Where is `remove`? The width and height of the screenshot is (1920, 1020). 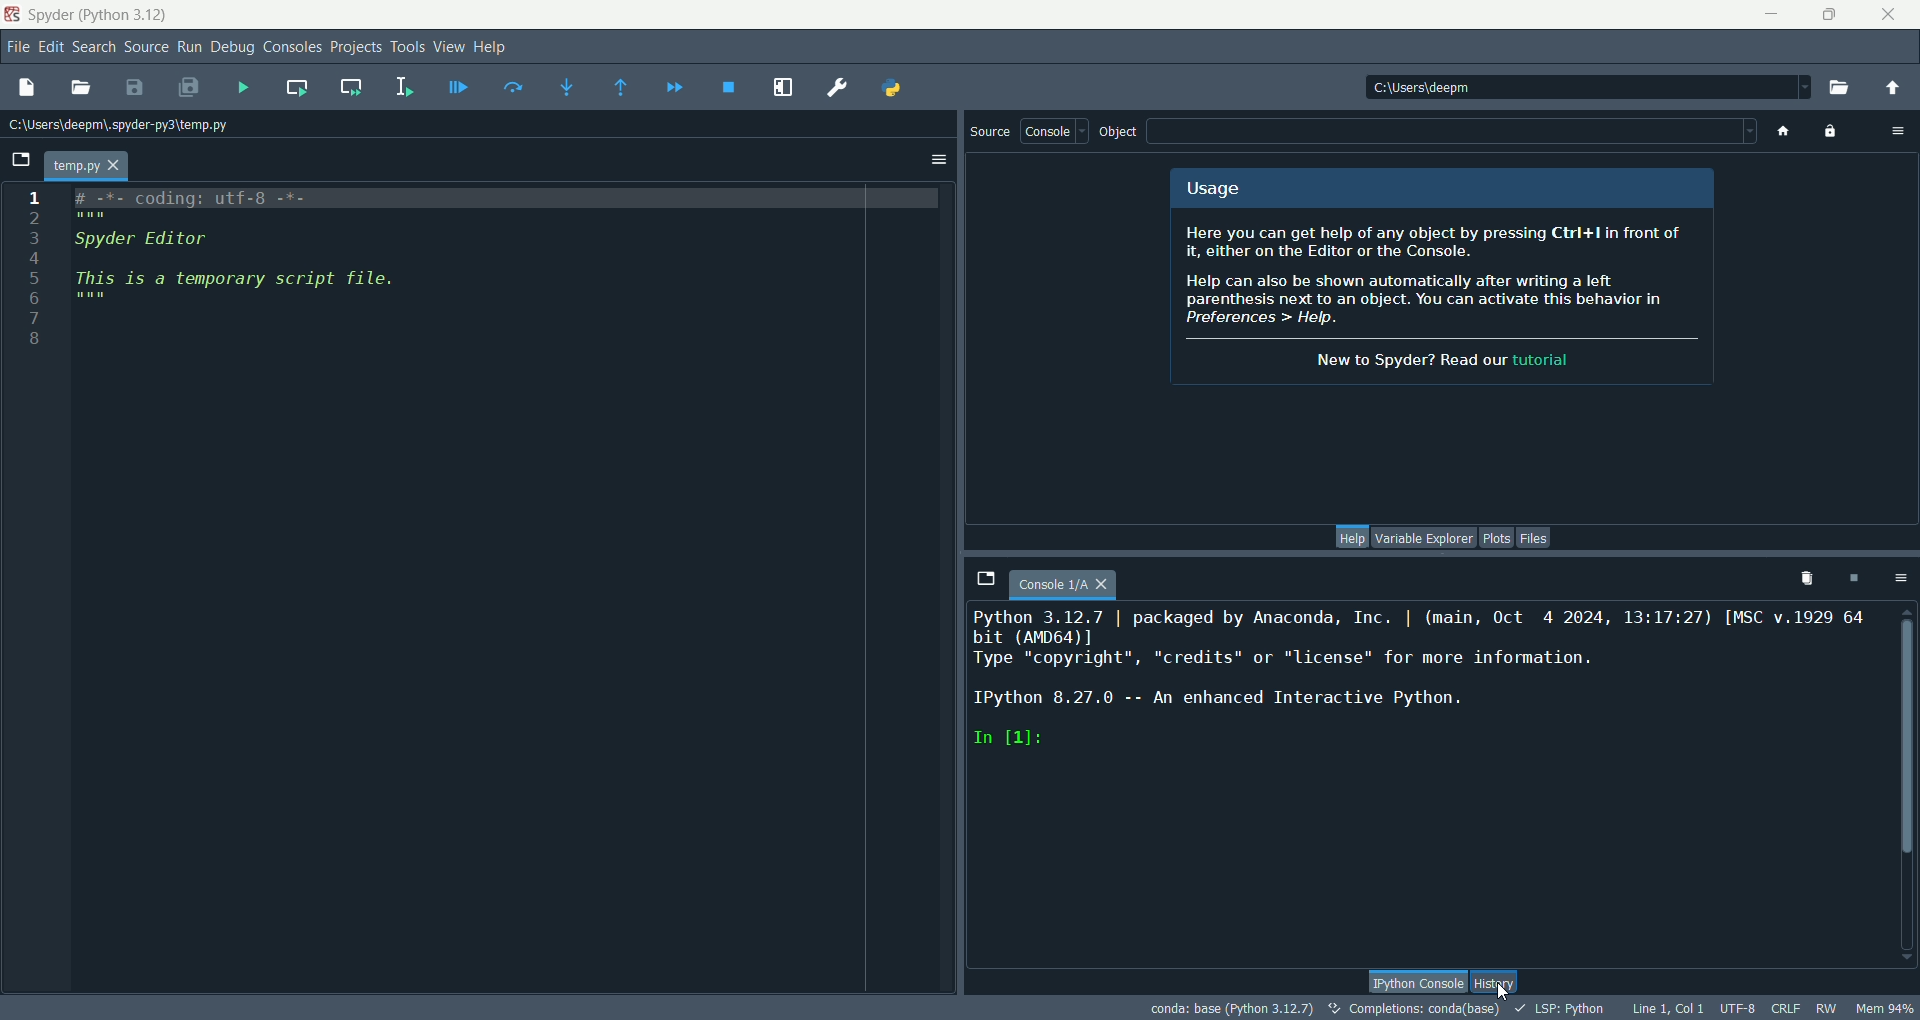 remove is located at coordinates (1804, 579).